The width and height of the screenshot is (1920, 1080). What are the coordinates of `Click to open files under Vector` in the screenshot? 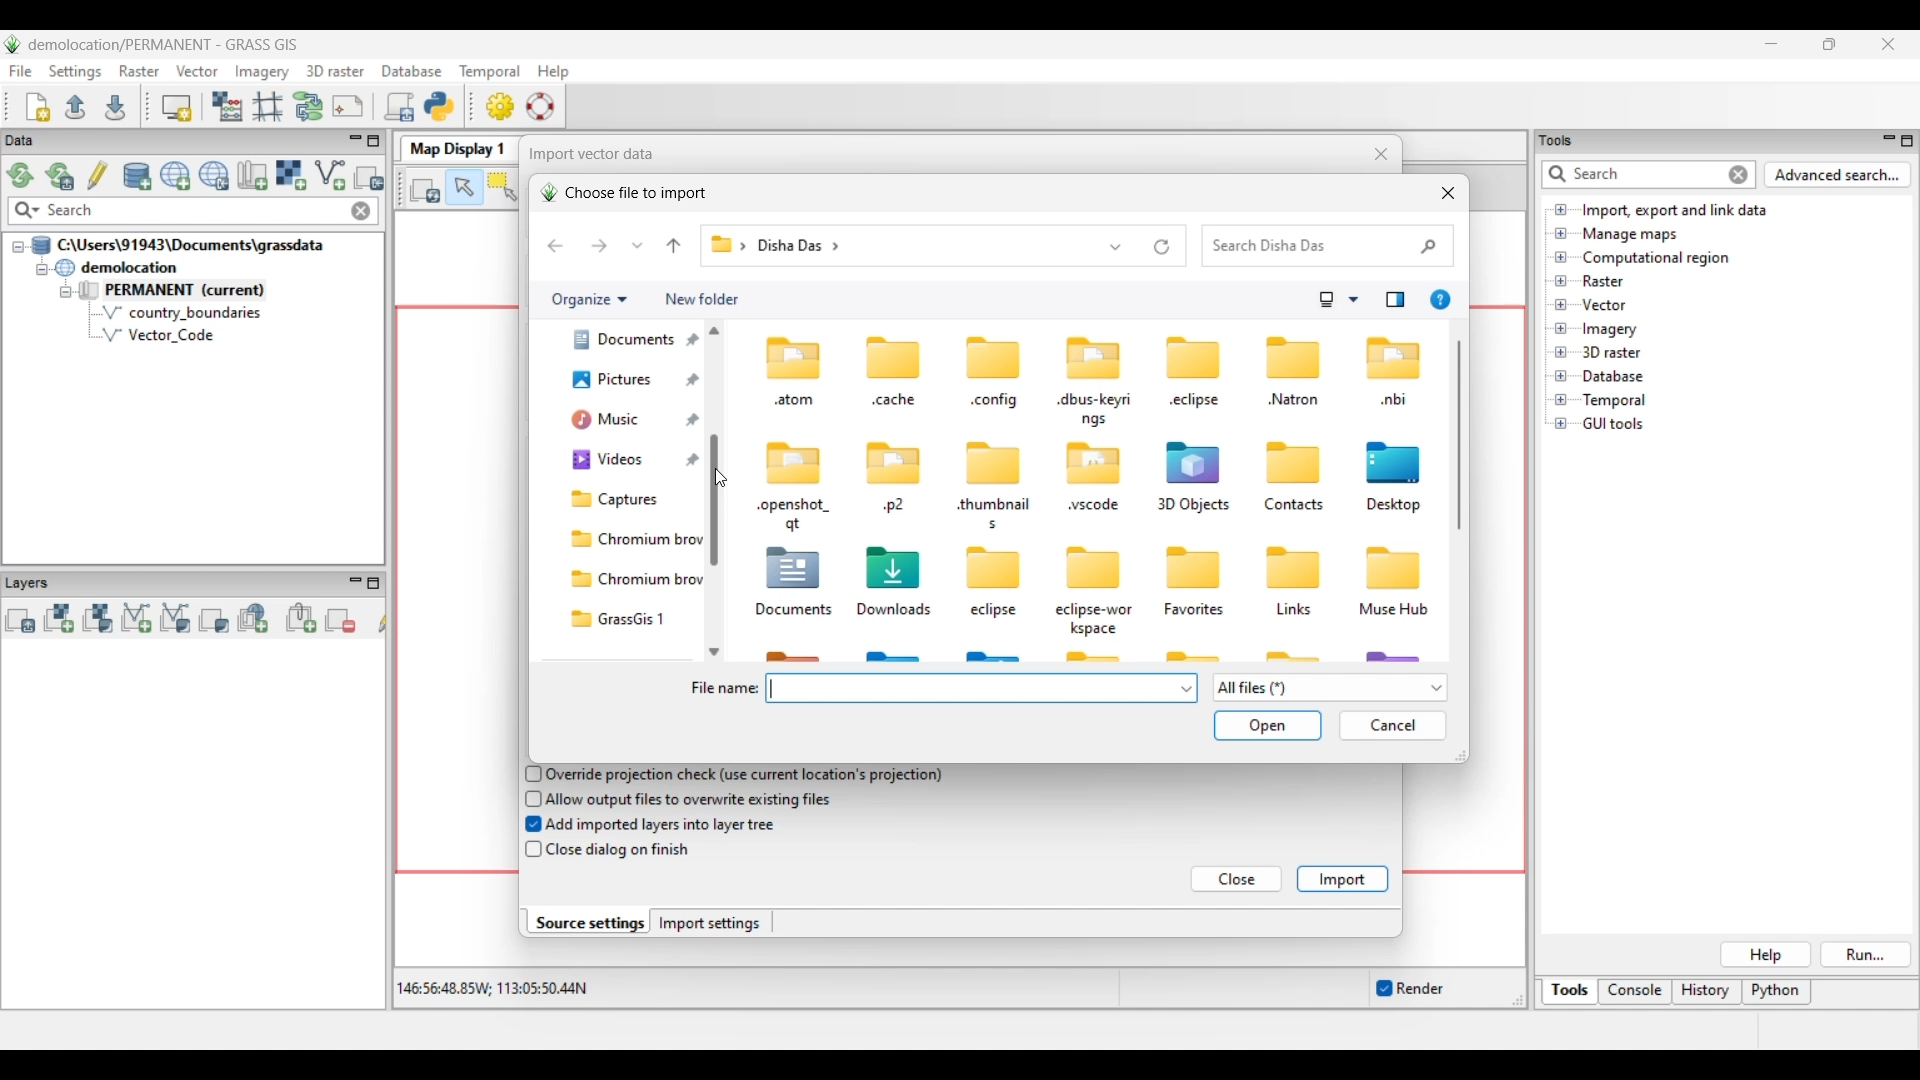 It's located at (1561, 305).